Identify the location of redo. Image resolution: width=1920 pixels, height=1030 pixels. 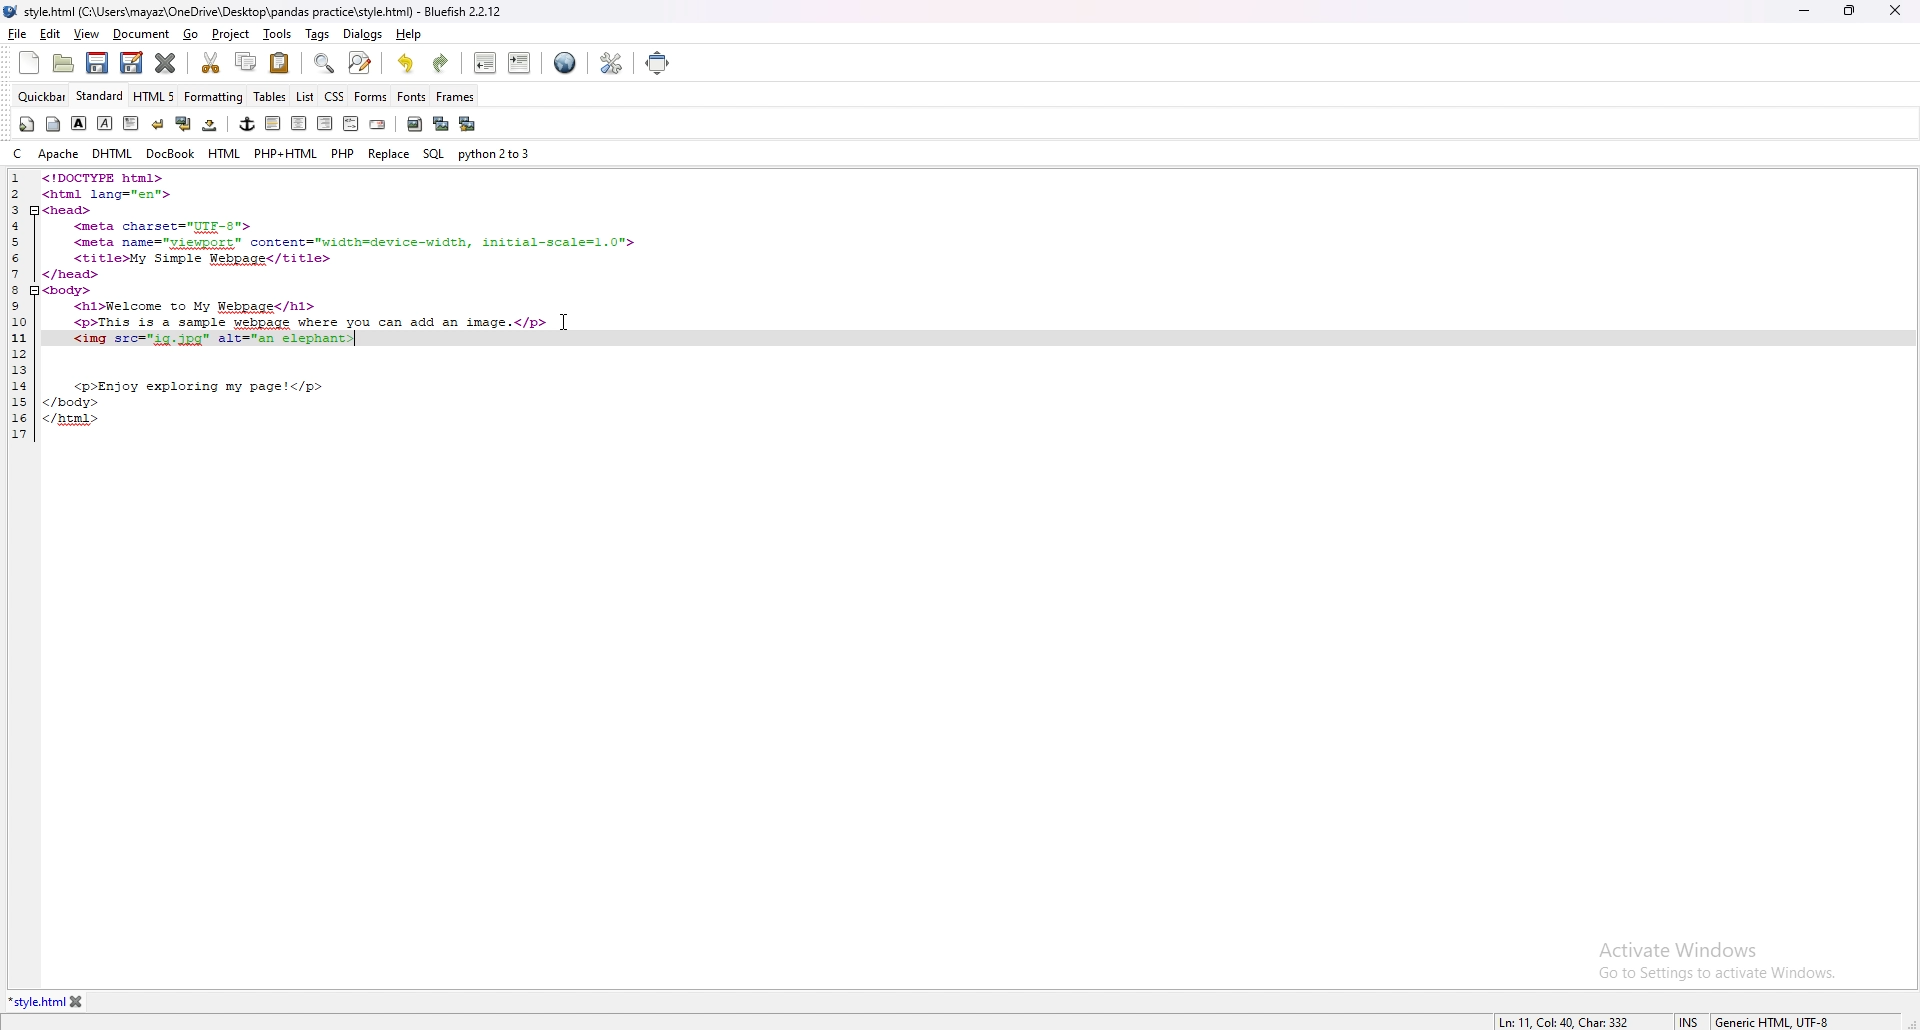
(442, 65).